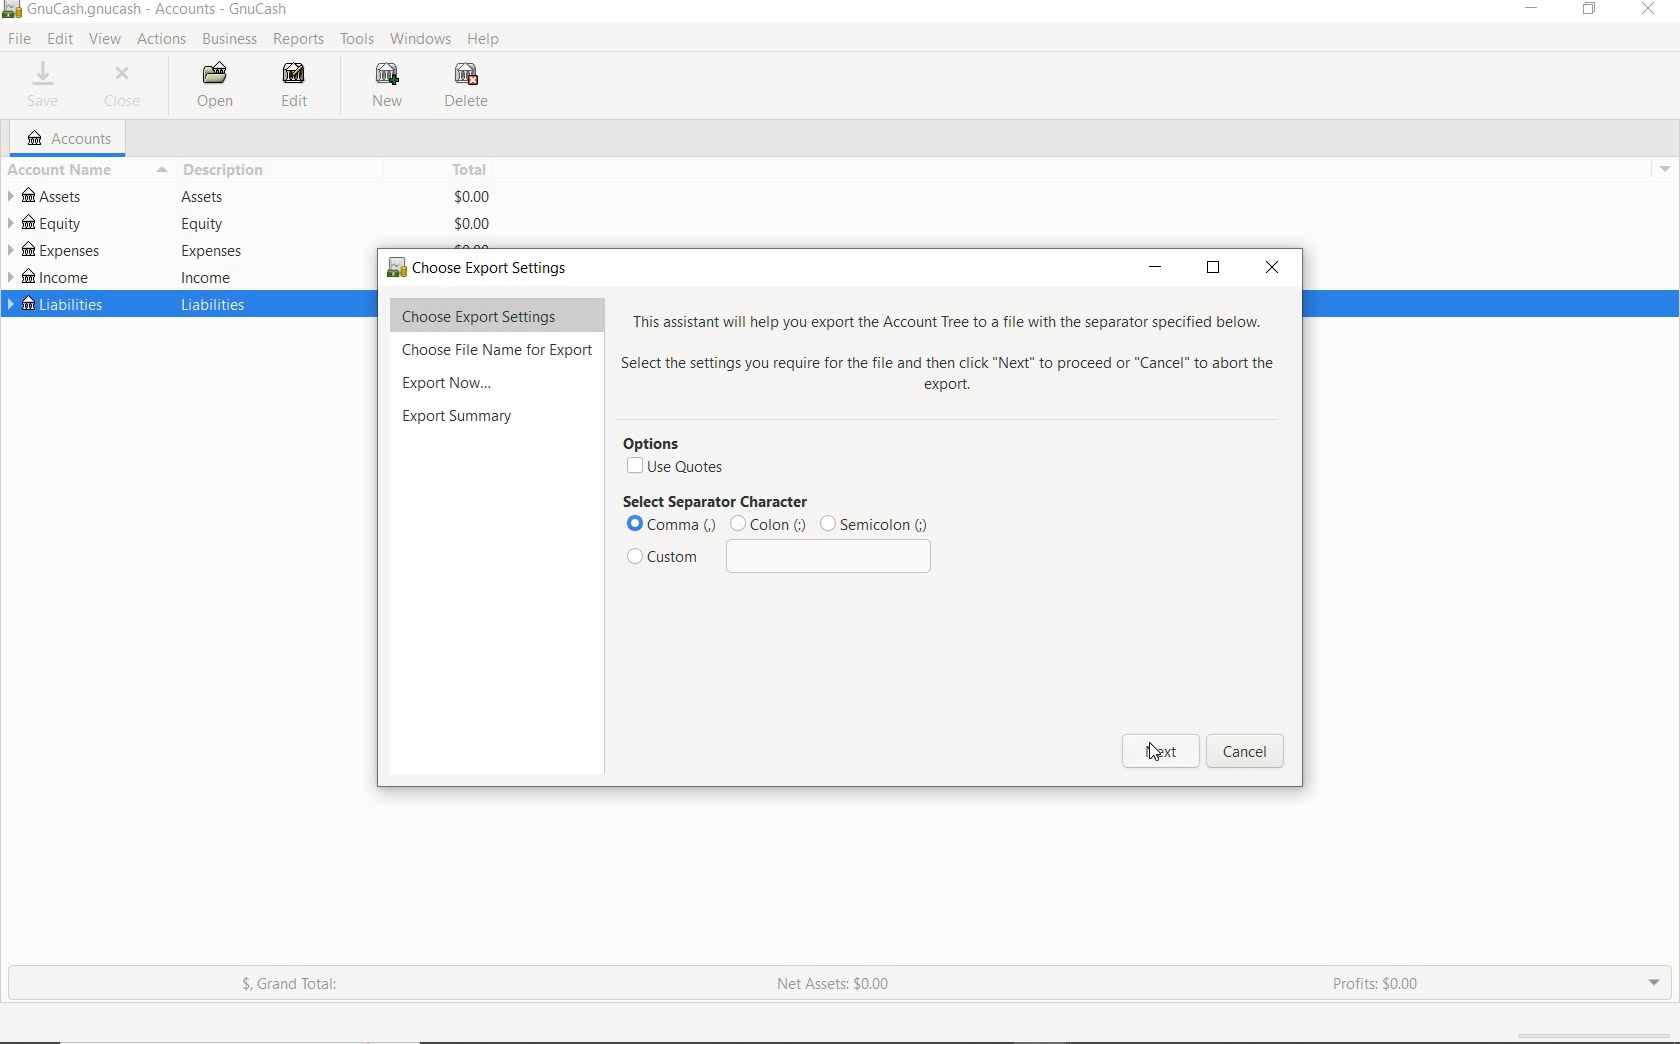  What do you see at coordinates (472, 195) in the screenshot?
I see `$0.00` at bounding box center [472, 195].